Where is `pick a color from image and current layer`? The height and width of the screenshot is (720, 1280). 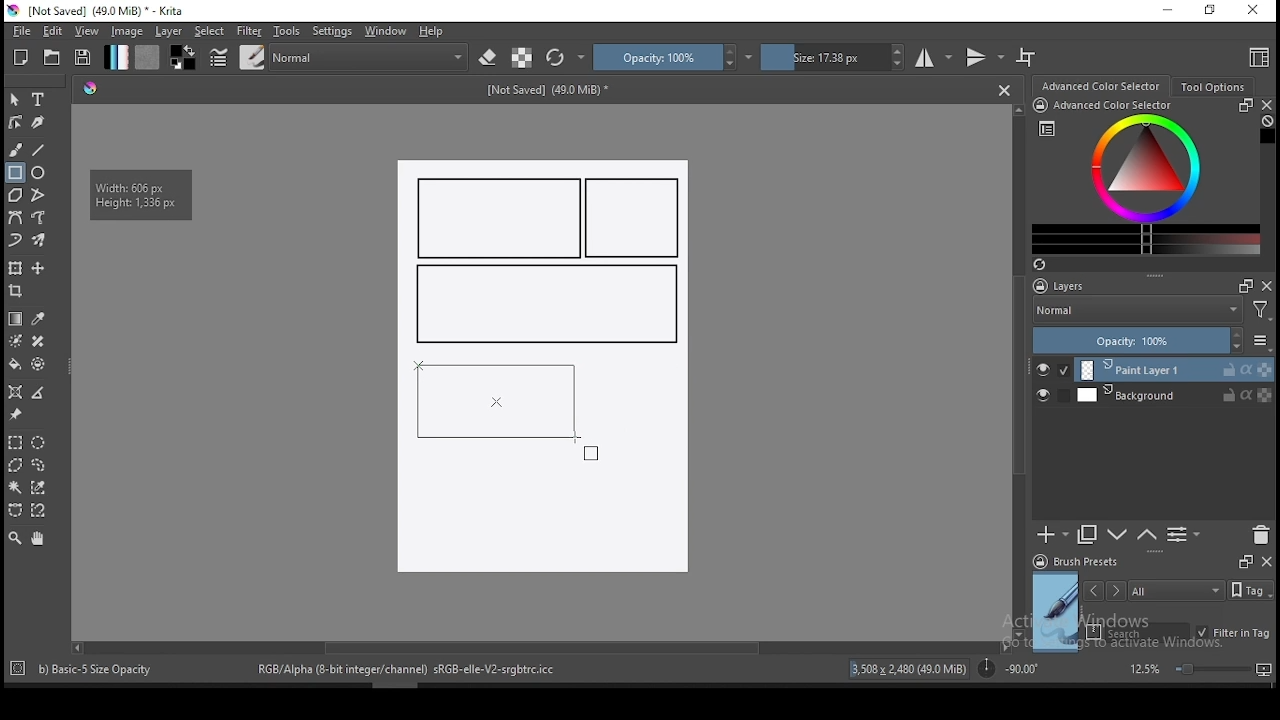 pick a color from image and current layer is located at coordinates (39, 319).